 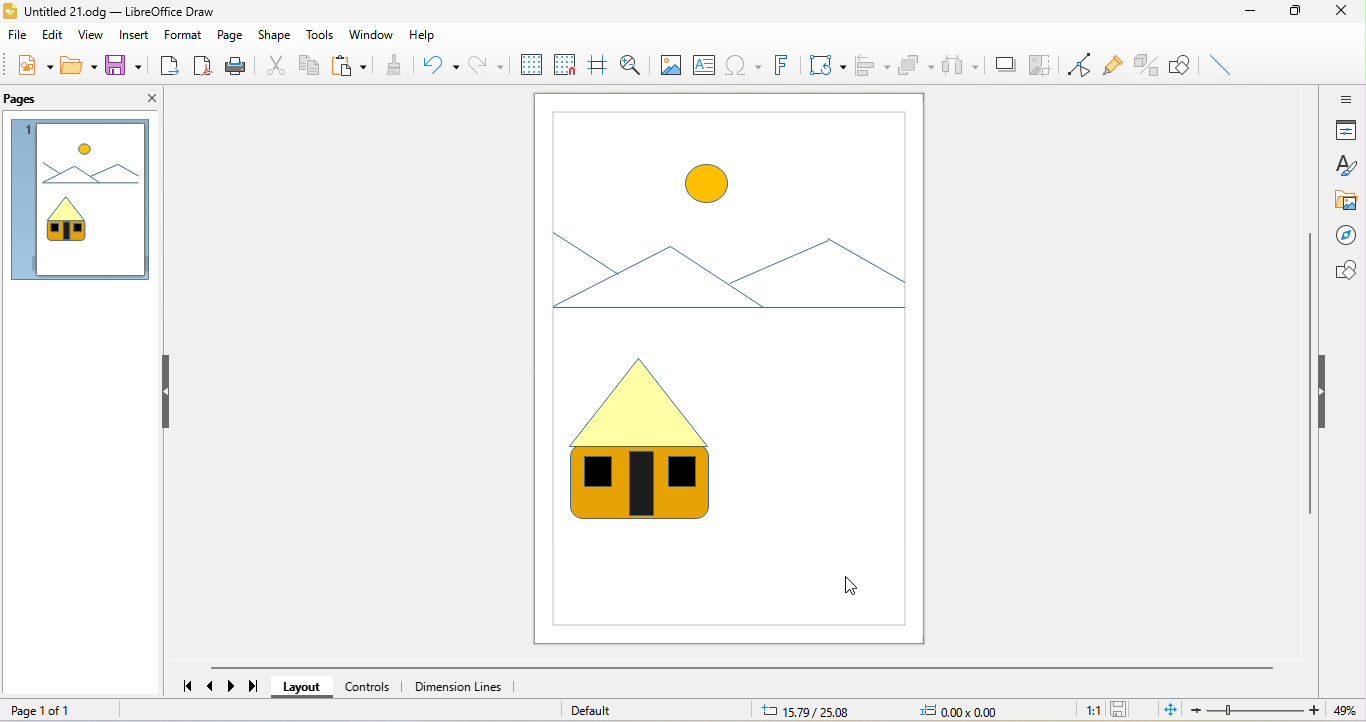 I want to click on fontwork text, so click(x=779, y=64).